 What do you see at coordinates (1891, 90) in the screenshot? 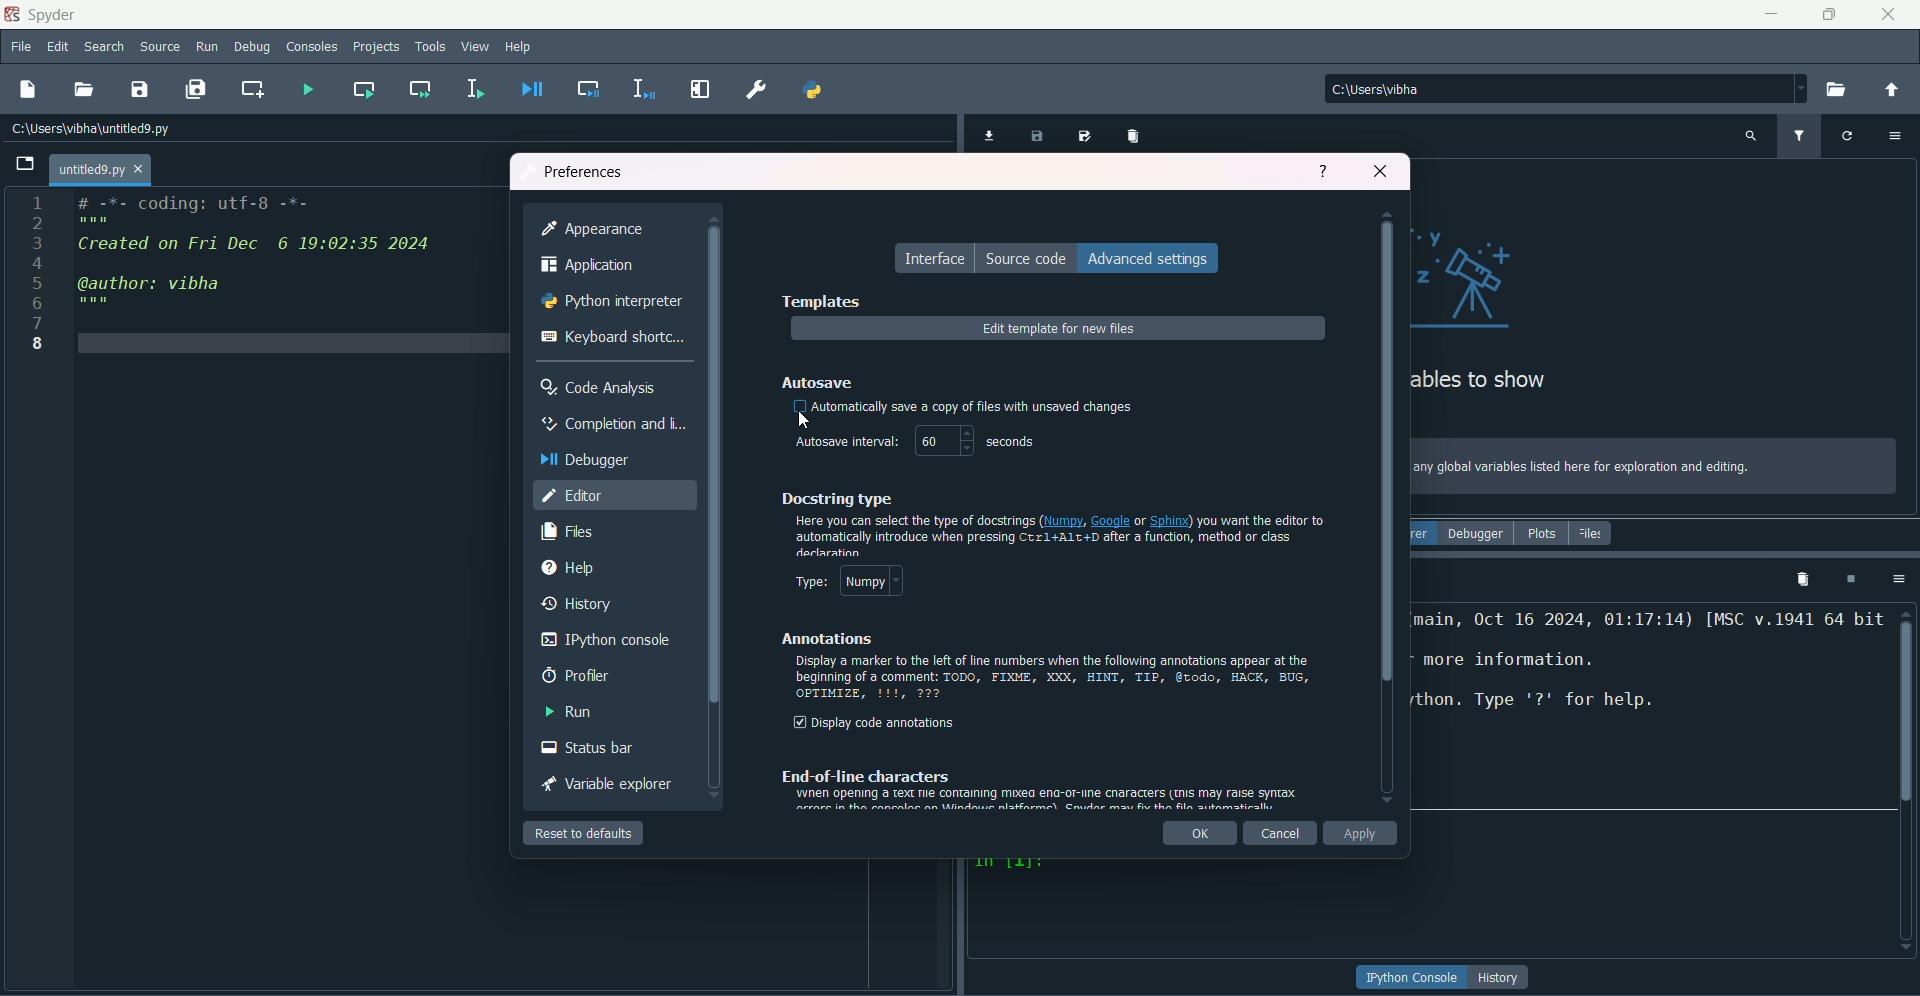
I see `change directory` at bounding box center [1891, 90].